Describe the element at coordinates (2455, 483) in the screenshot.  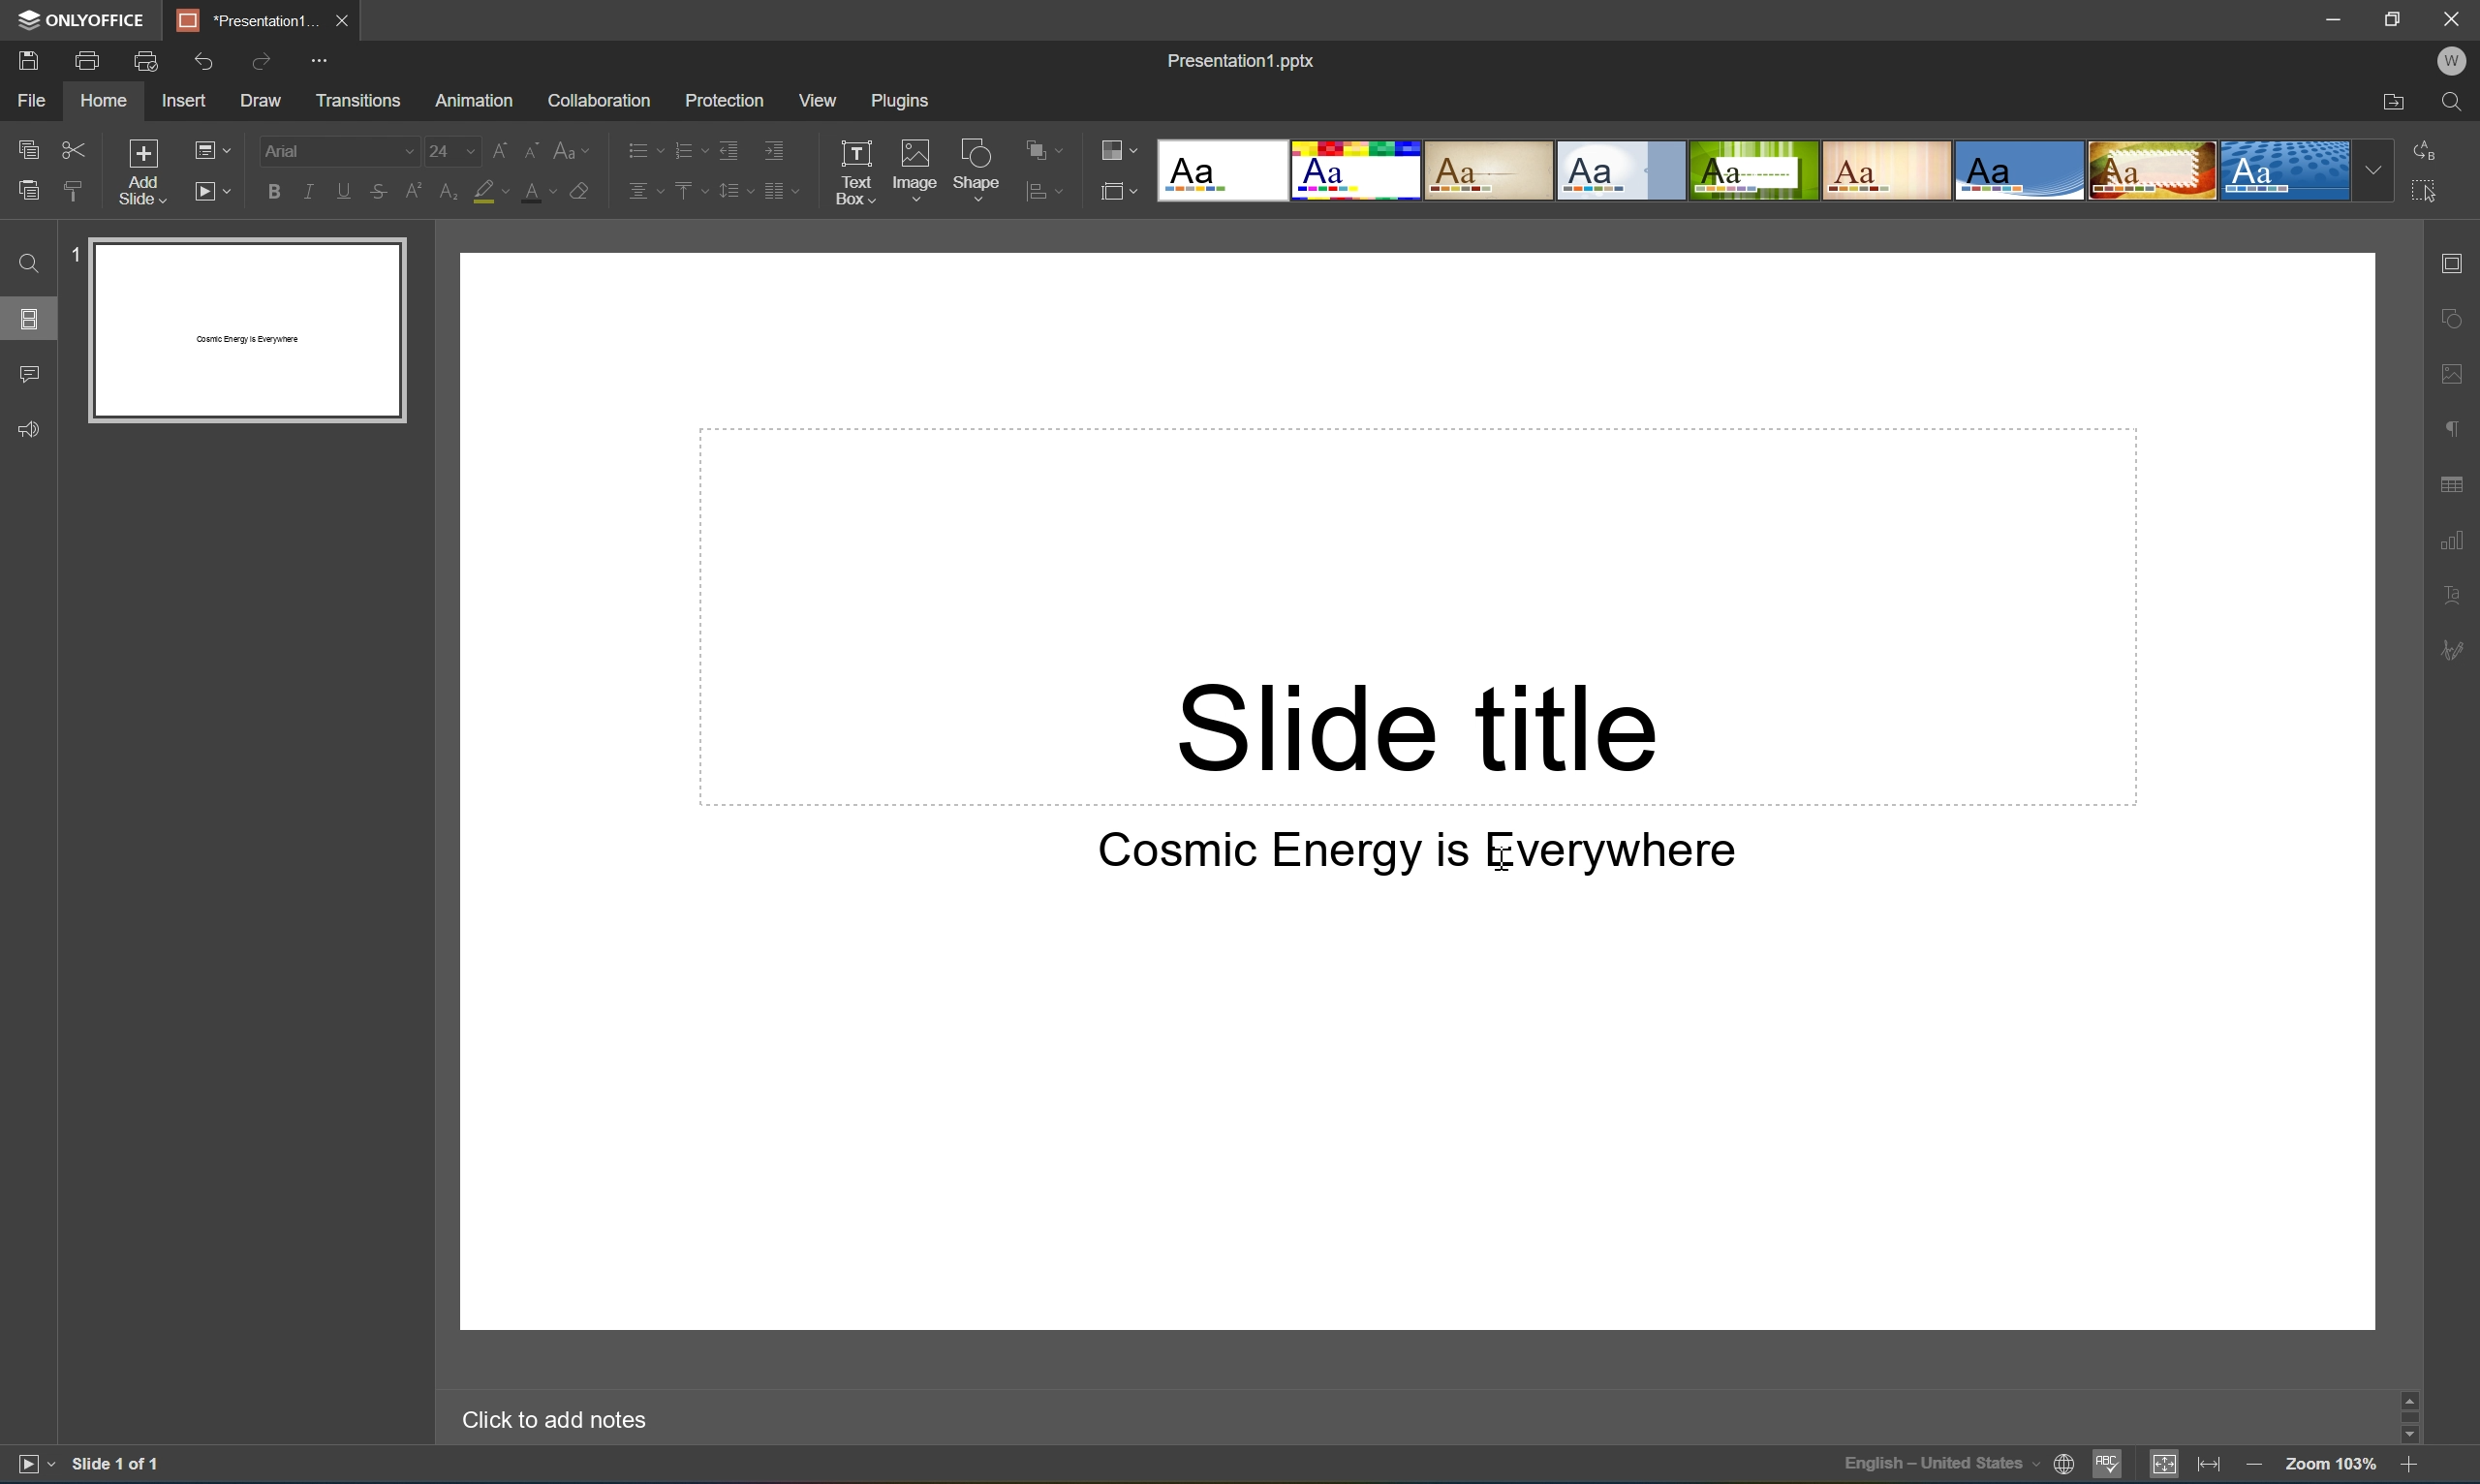
I see `Table settings` at that location.